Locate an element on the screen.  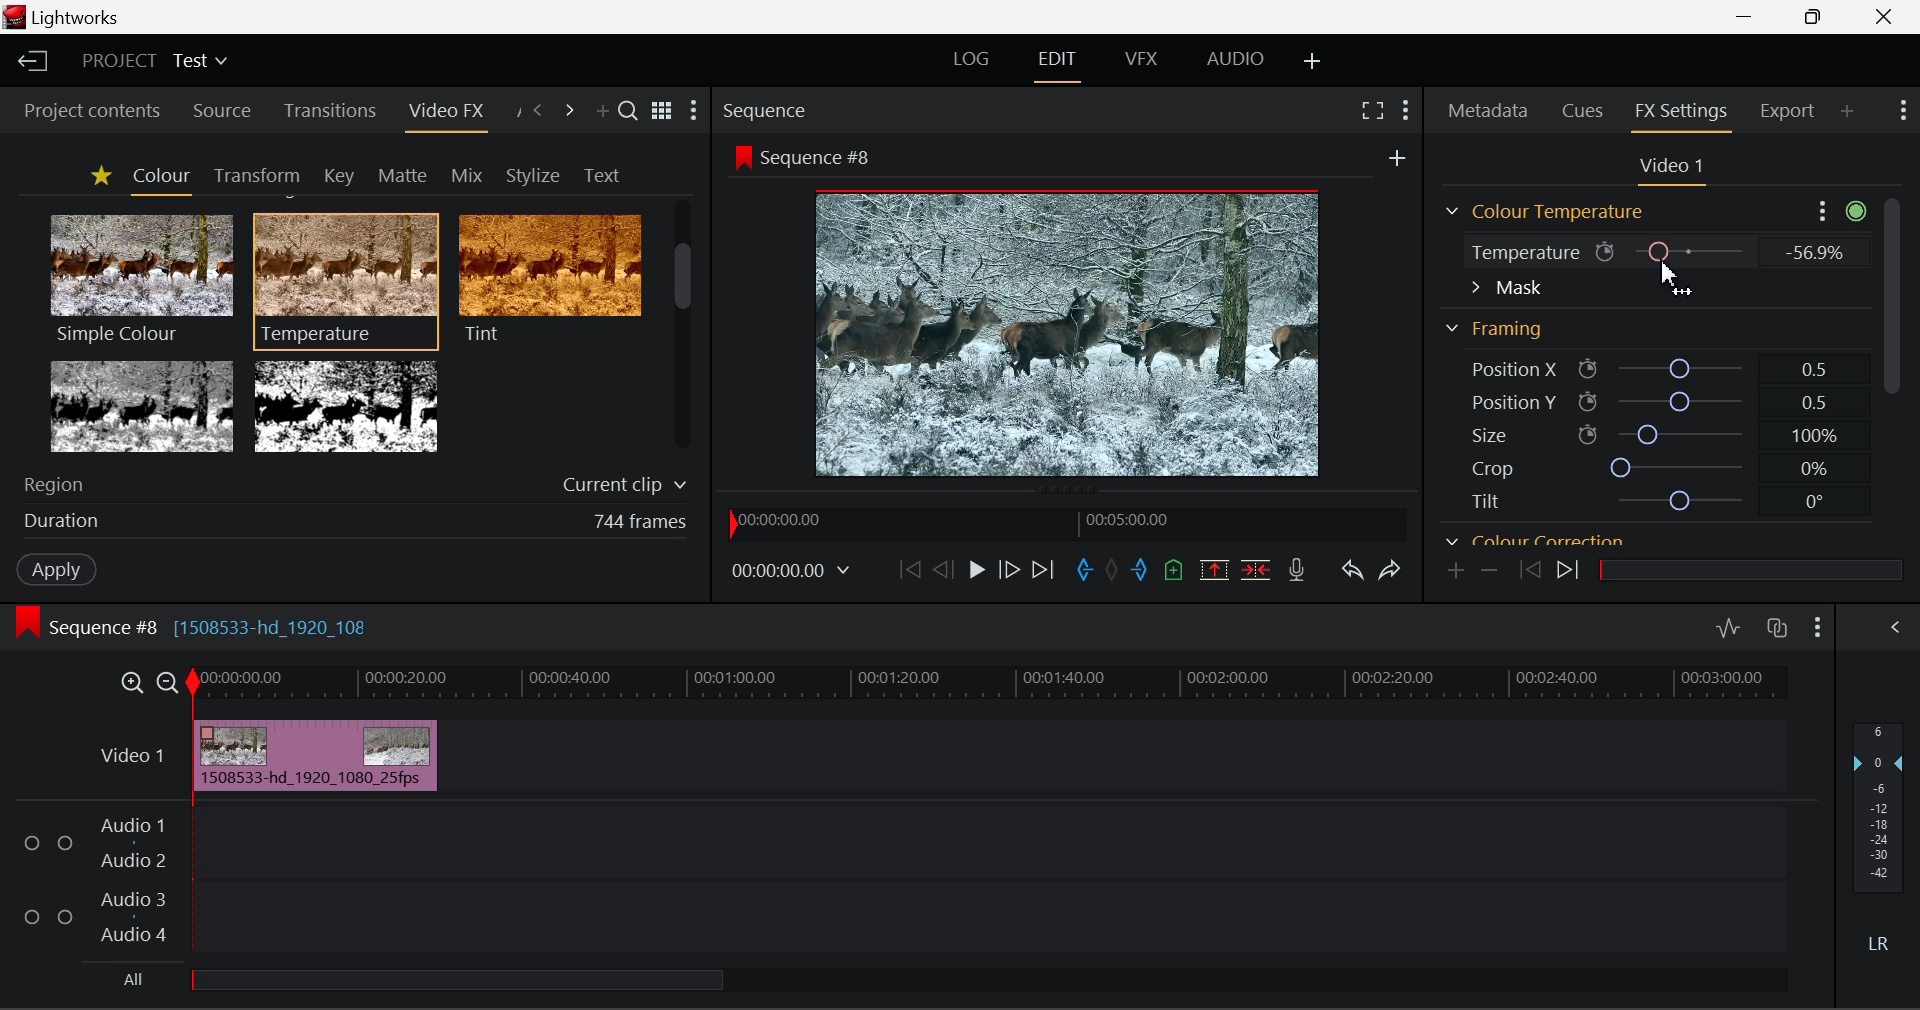
FX Settings Open is located at coordinates (1682, 113).